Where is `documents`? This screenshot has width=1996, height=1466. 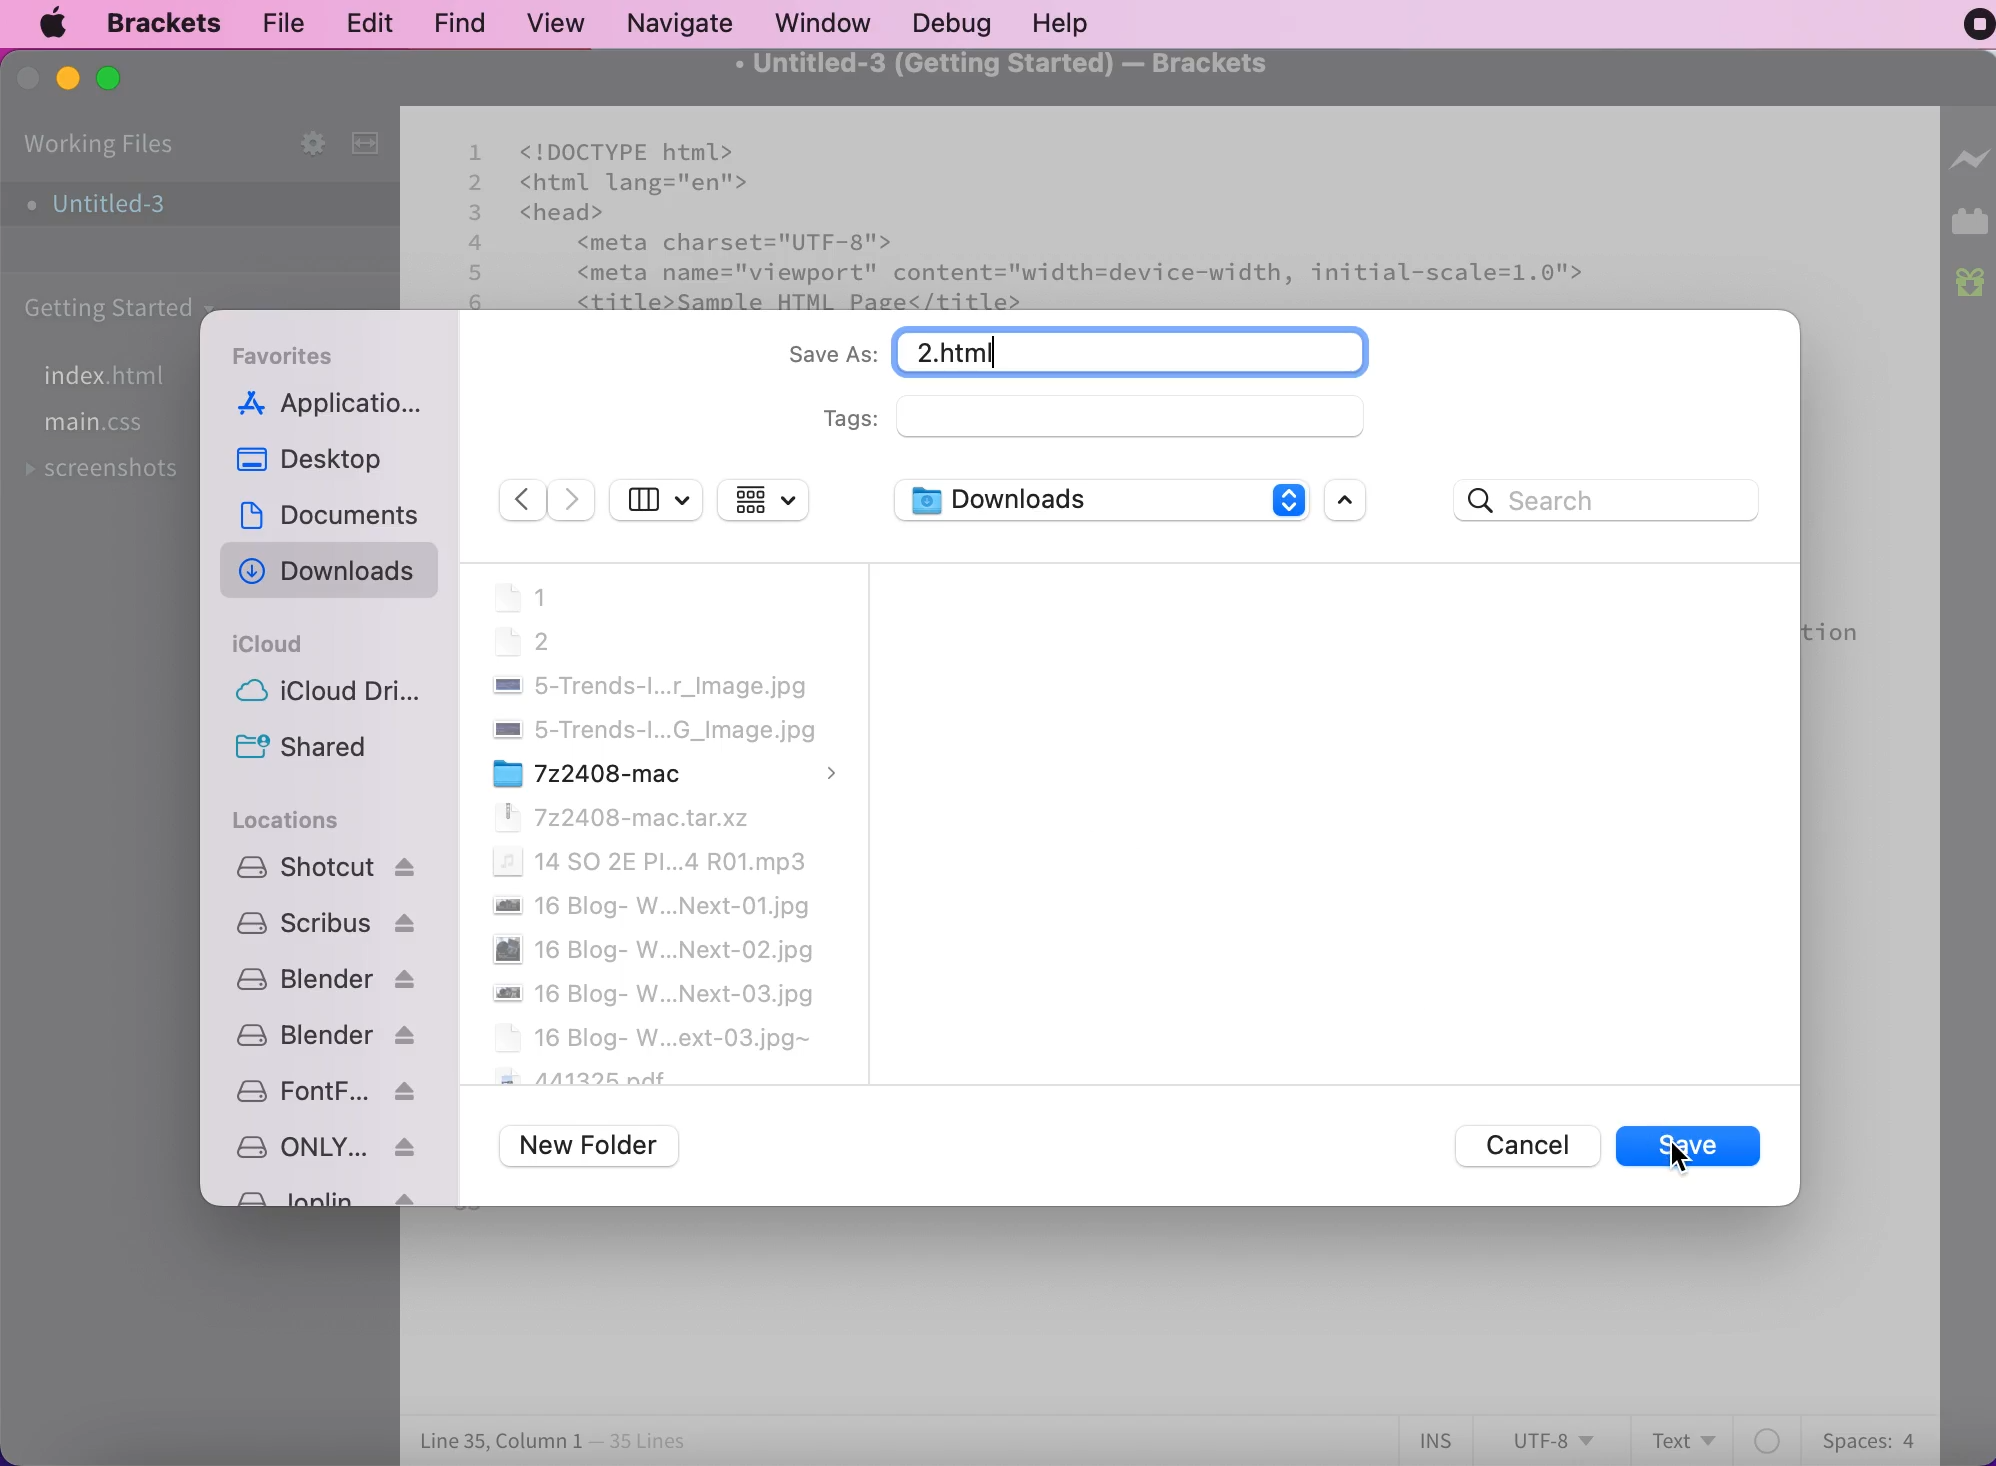 documents is located at coordinates (336, 511).